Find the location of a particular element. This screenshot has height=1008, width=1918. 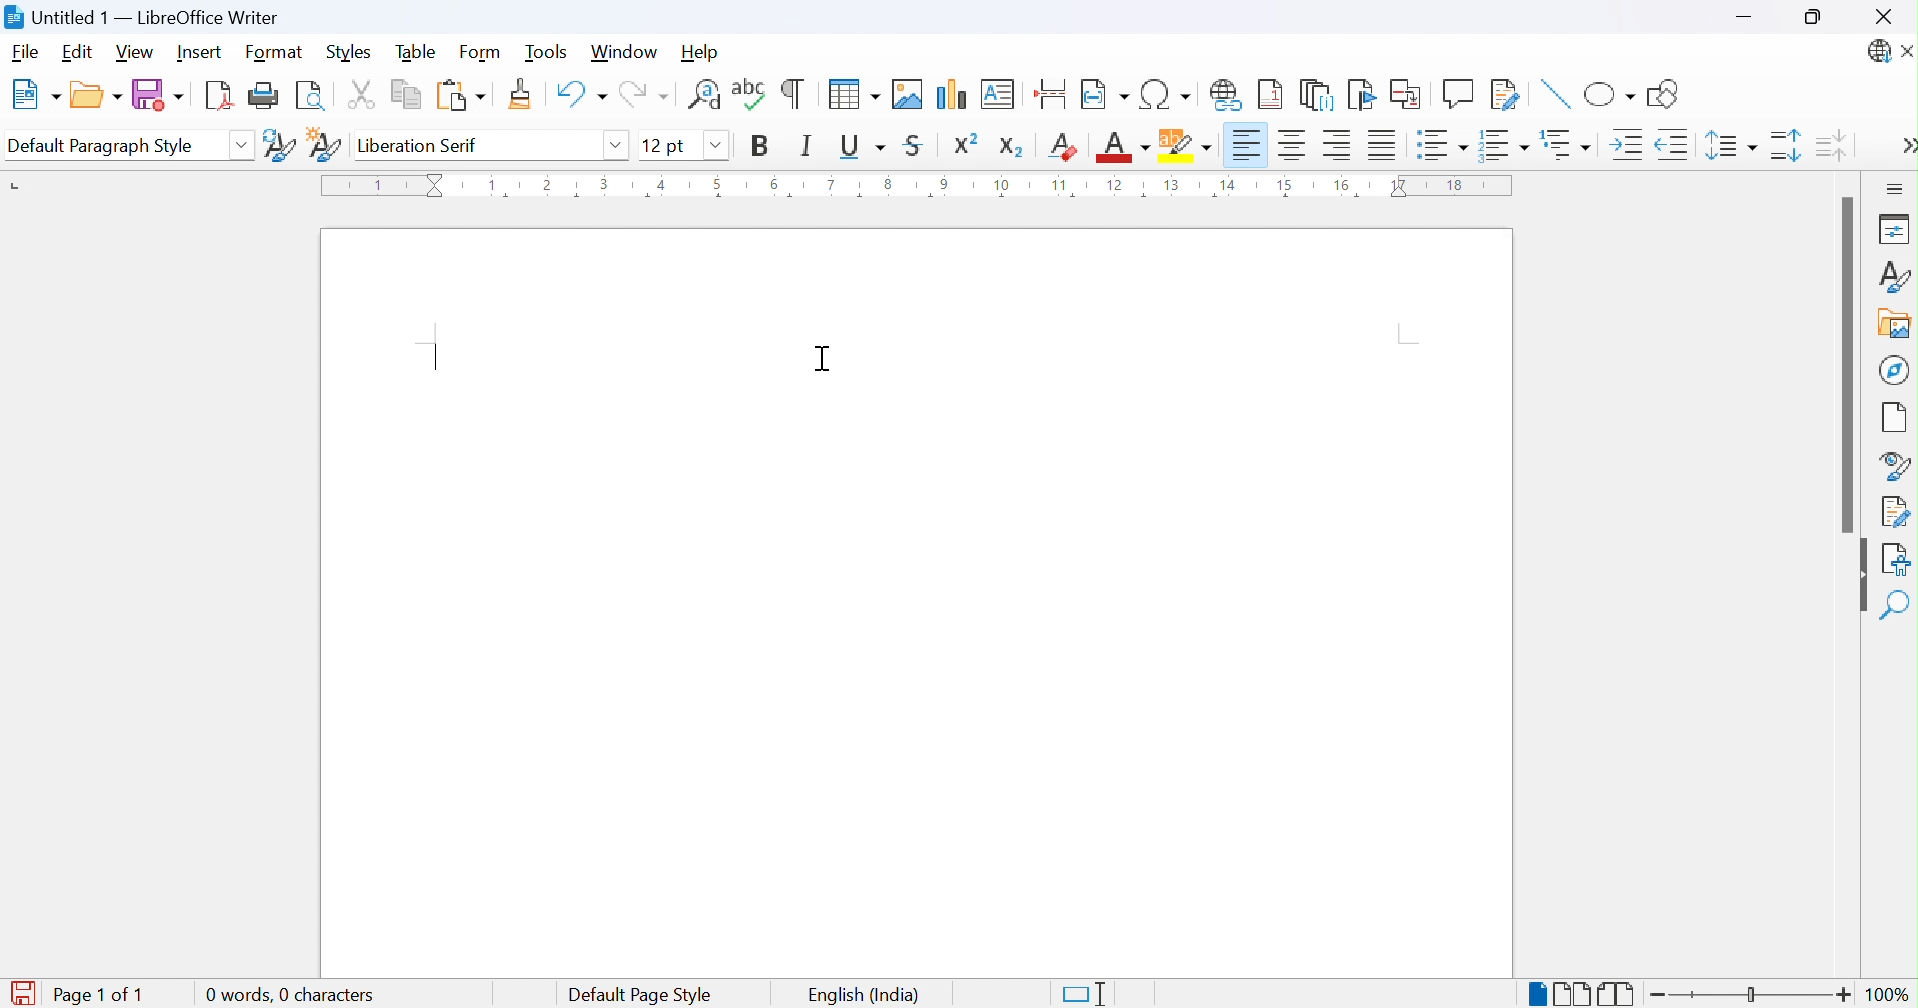

Single-page view is located at coordinates (1541, 996).